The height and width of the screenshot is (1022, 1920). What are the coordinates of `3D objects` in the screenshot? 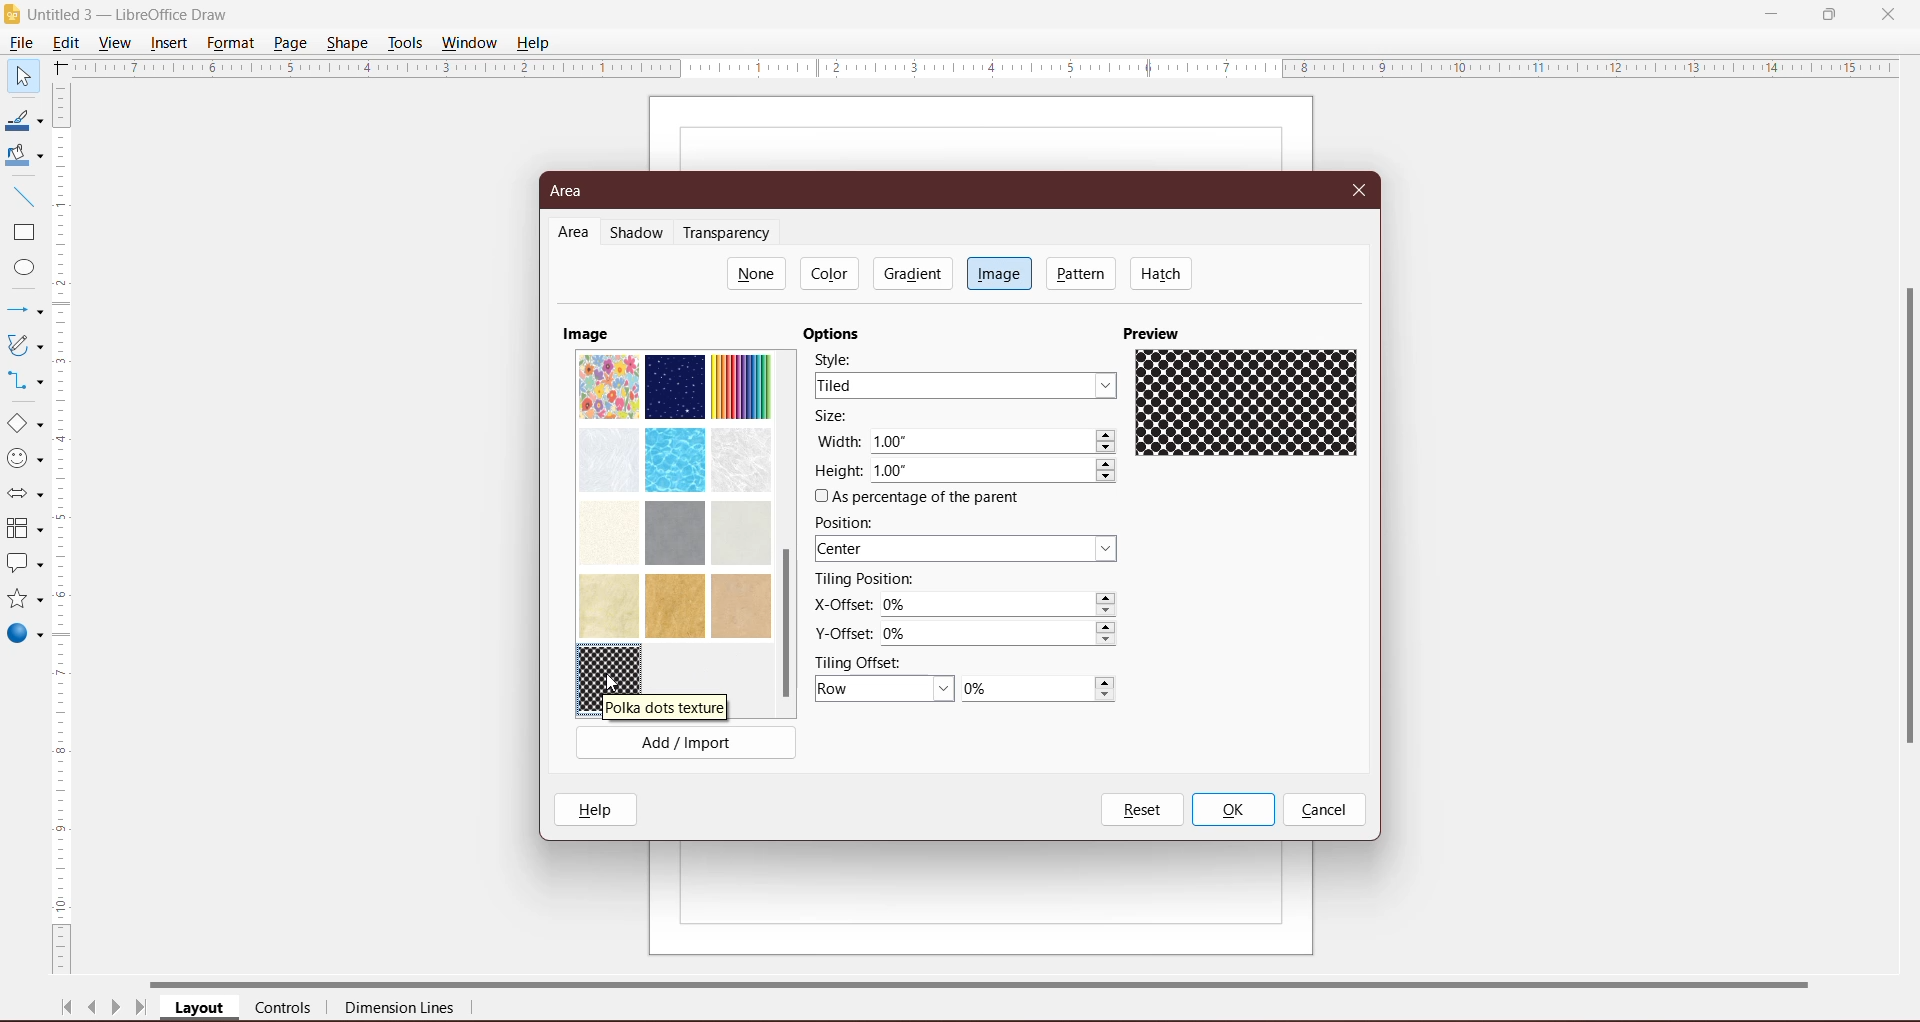 It's located at (24, 636).